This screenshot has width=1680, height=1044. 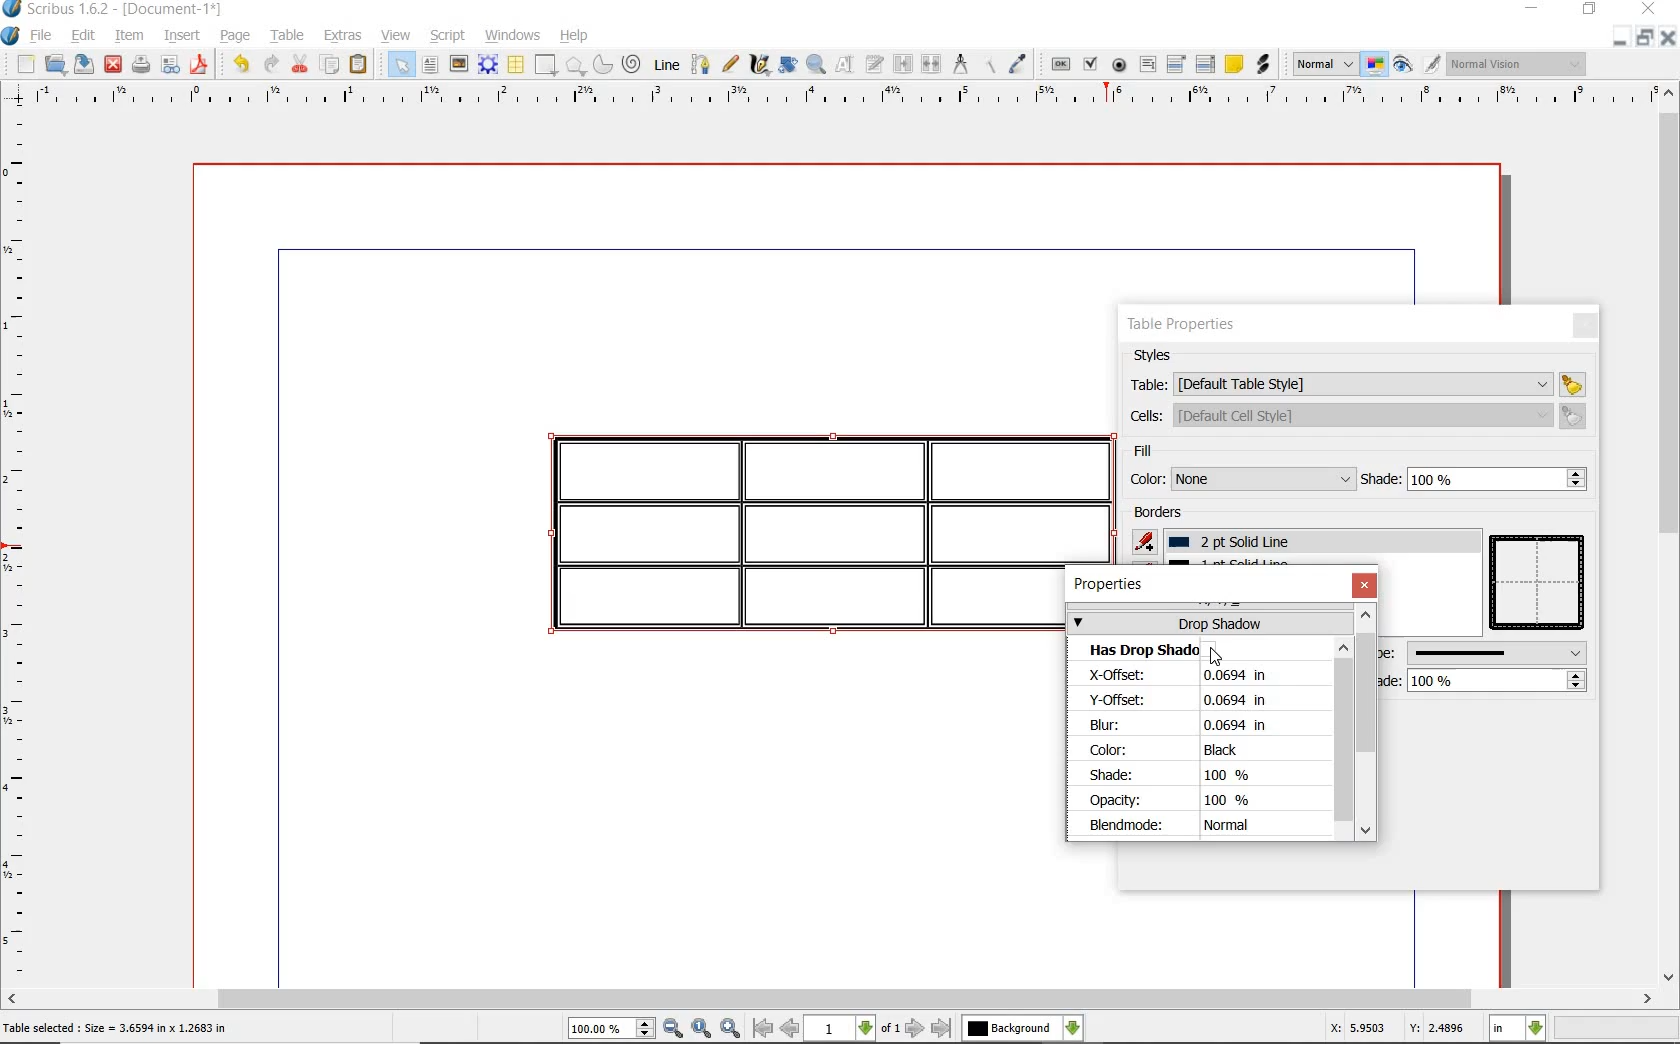 What do you see at coordinates (1371, 63) in the screenshot?
I see `toggle color management system` at bounding box center [1371, 63].